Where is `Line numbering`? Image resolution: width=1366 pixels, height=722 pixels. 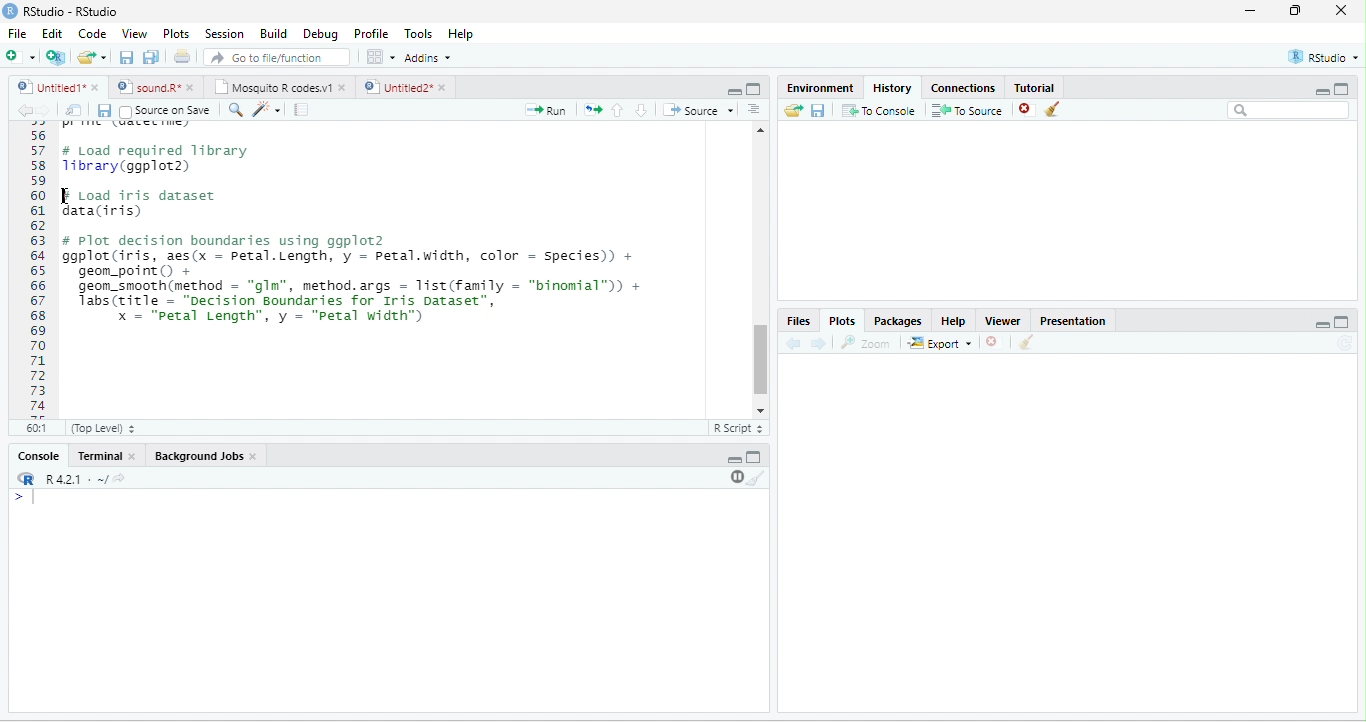
Line numbering is located at coordinates (37, 270).